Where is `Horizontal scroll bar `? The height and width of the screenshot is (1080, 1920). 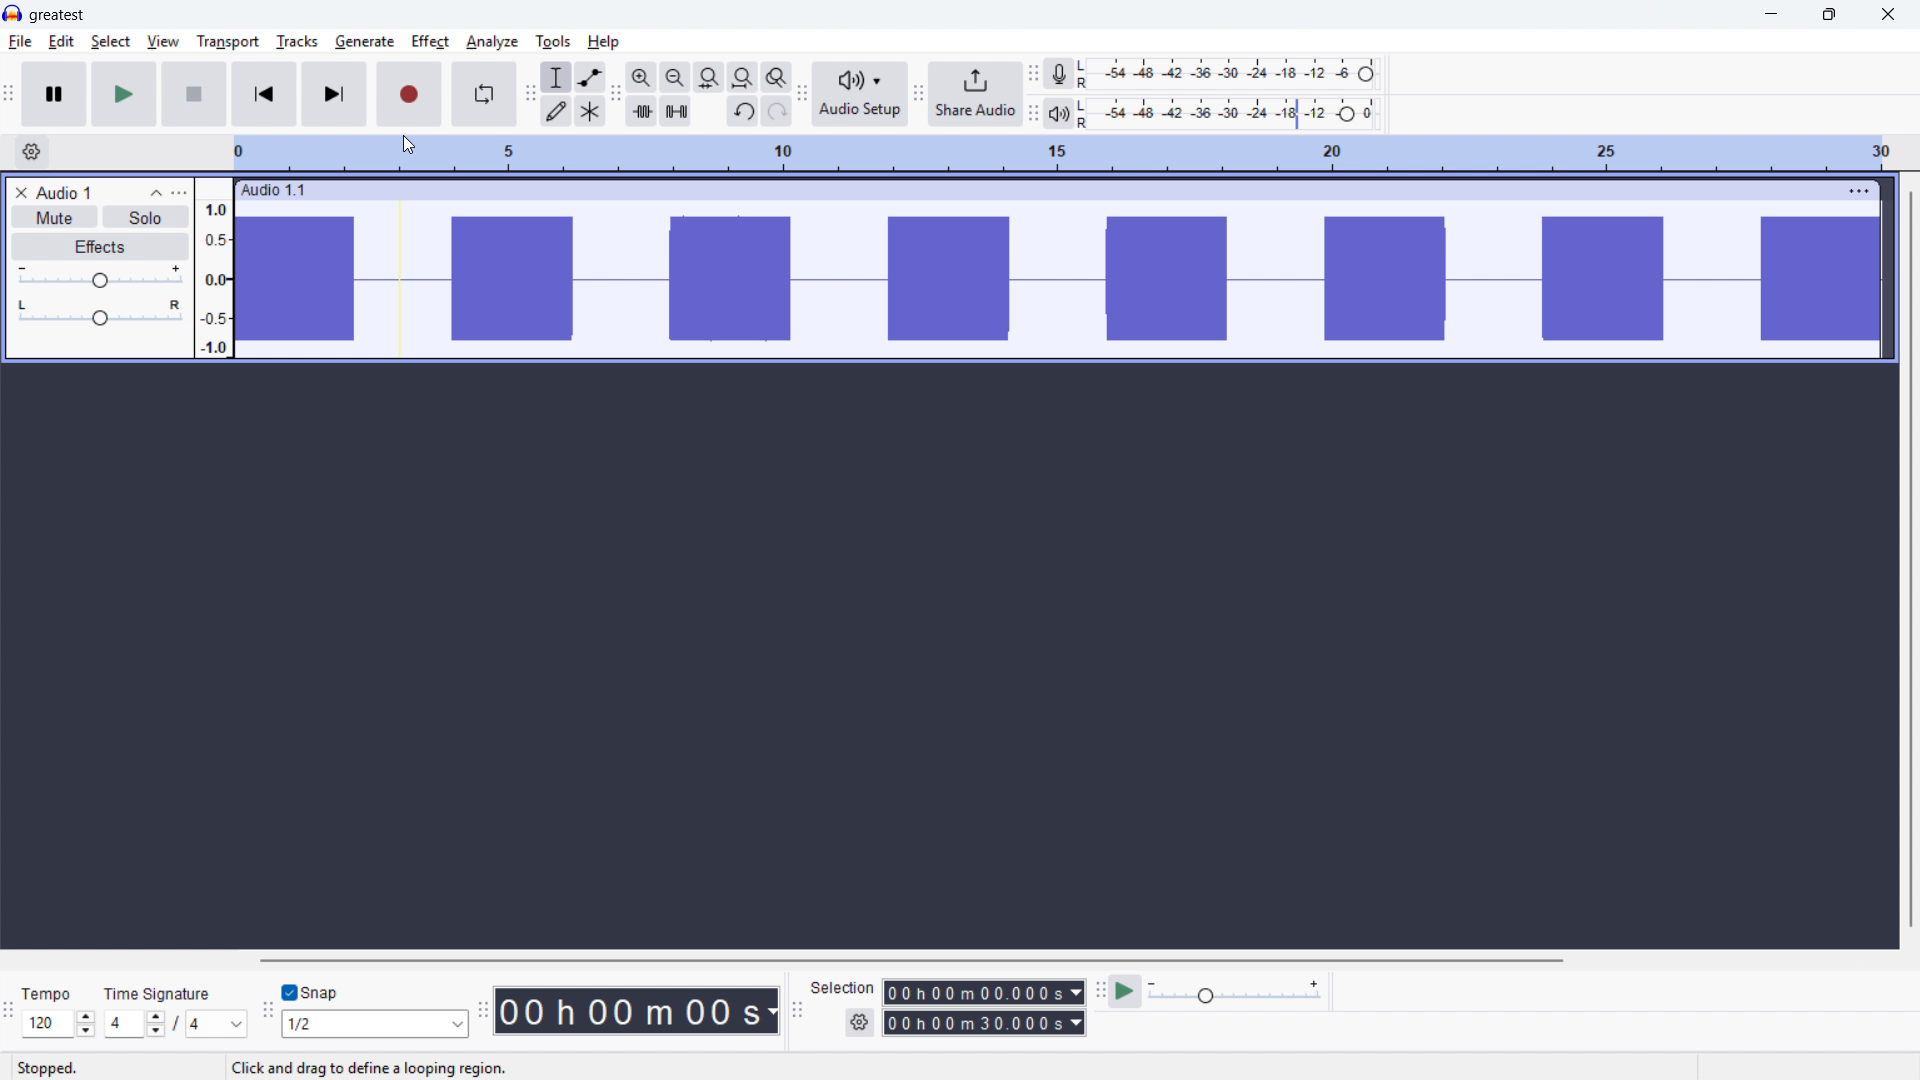
Horizontal scroll bar  is located at coordinates (1070, 960).